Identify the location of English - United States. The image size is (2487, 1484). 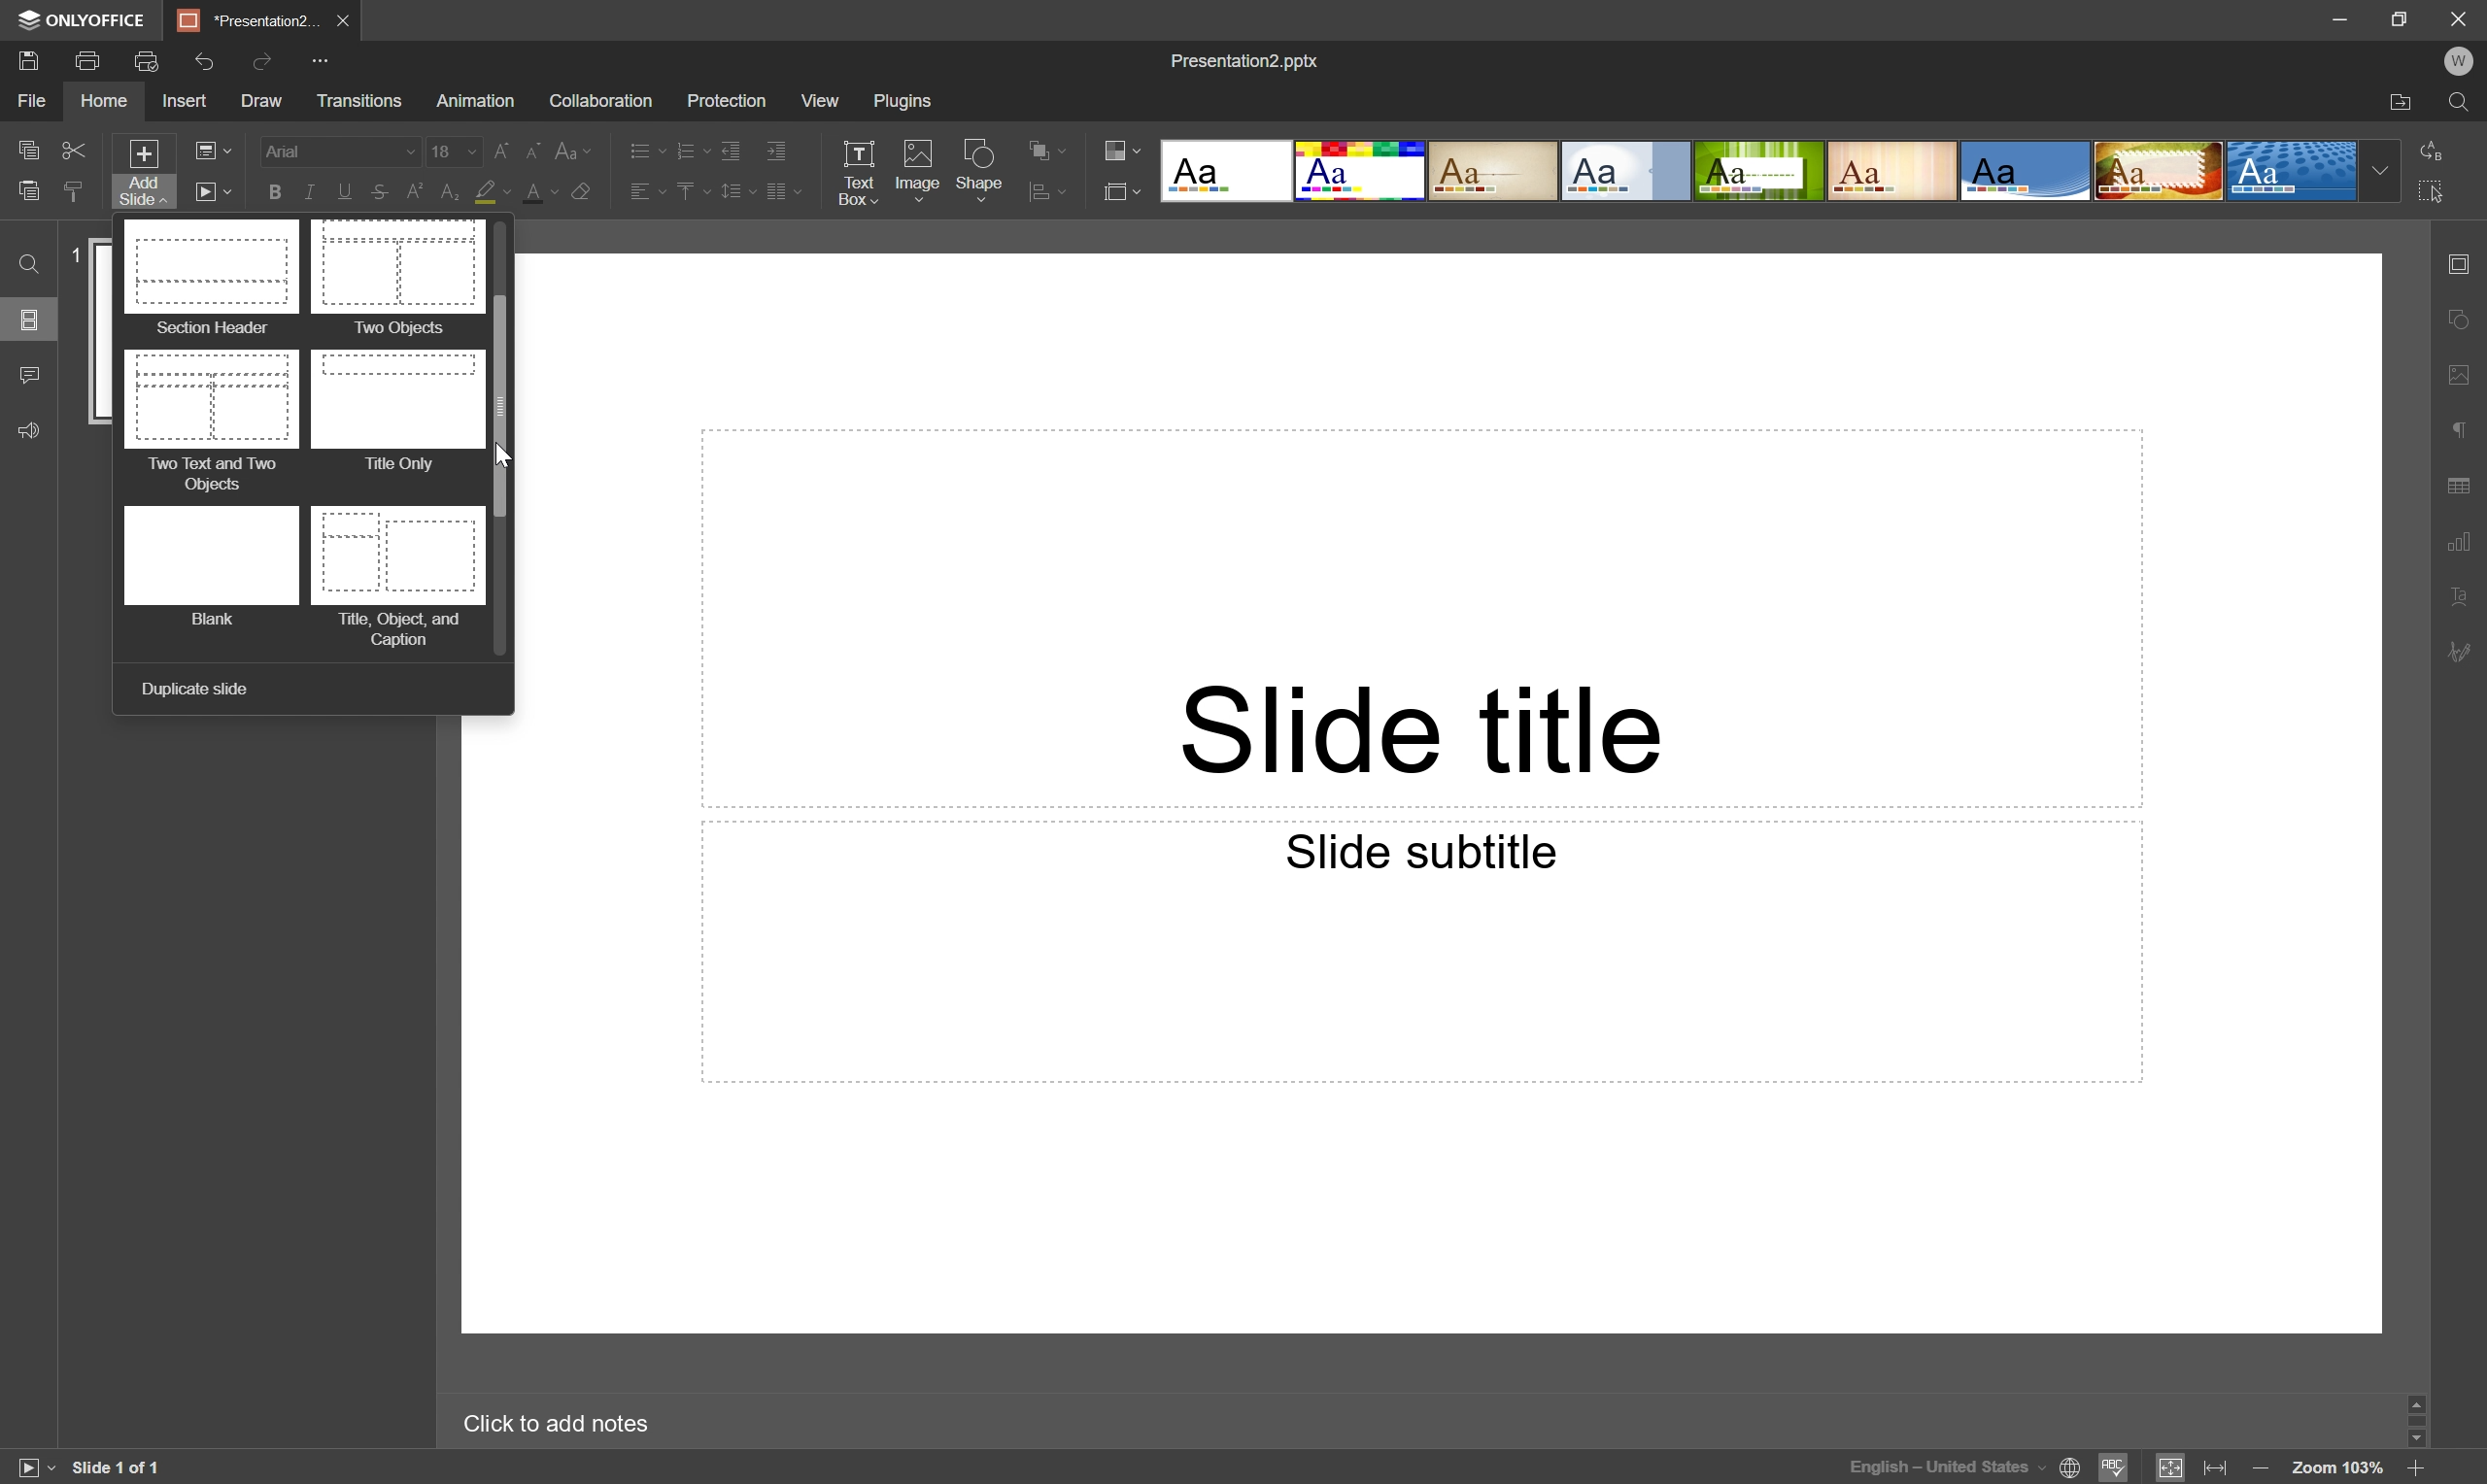
(1943, 1471).